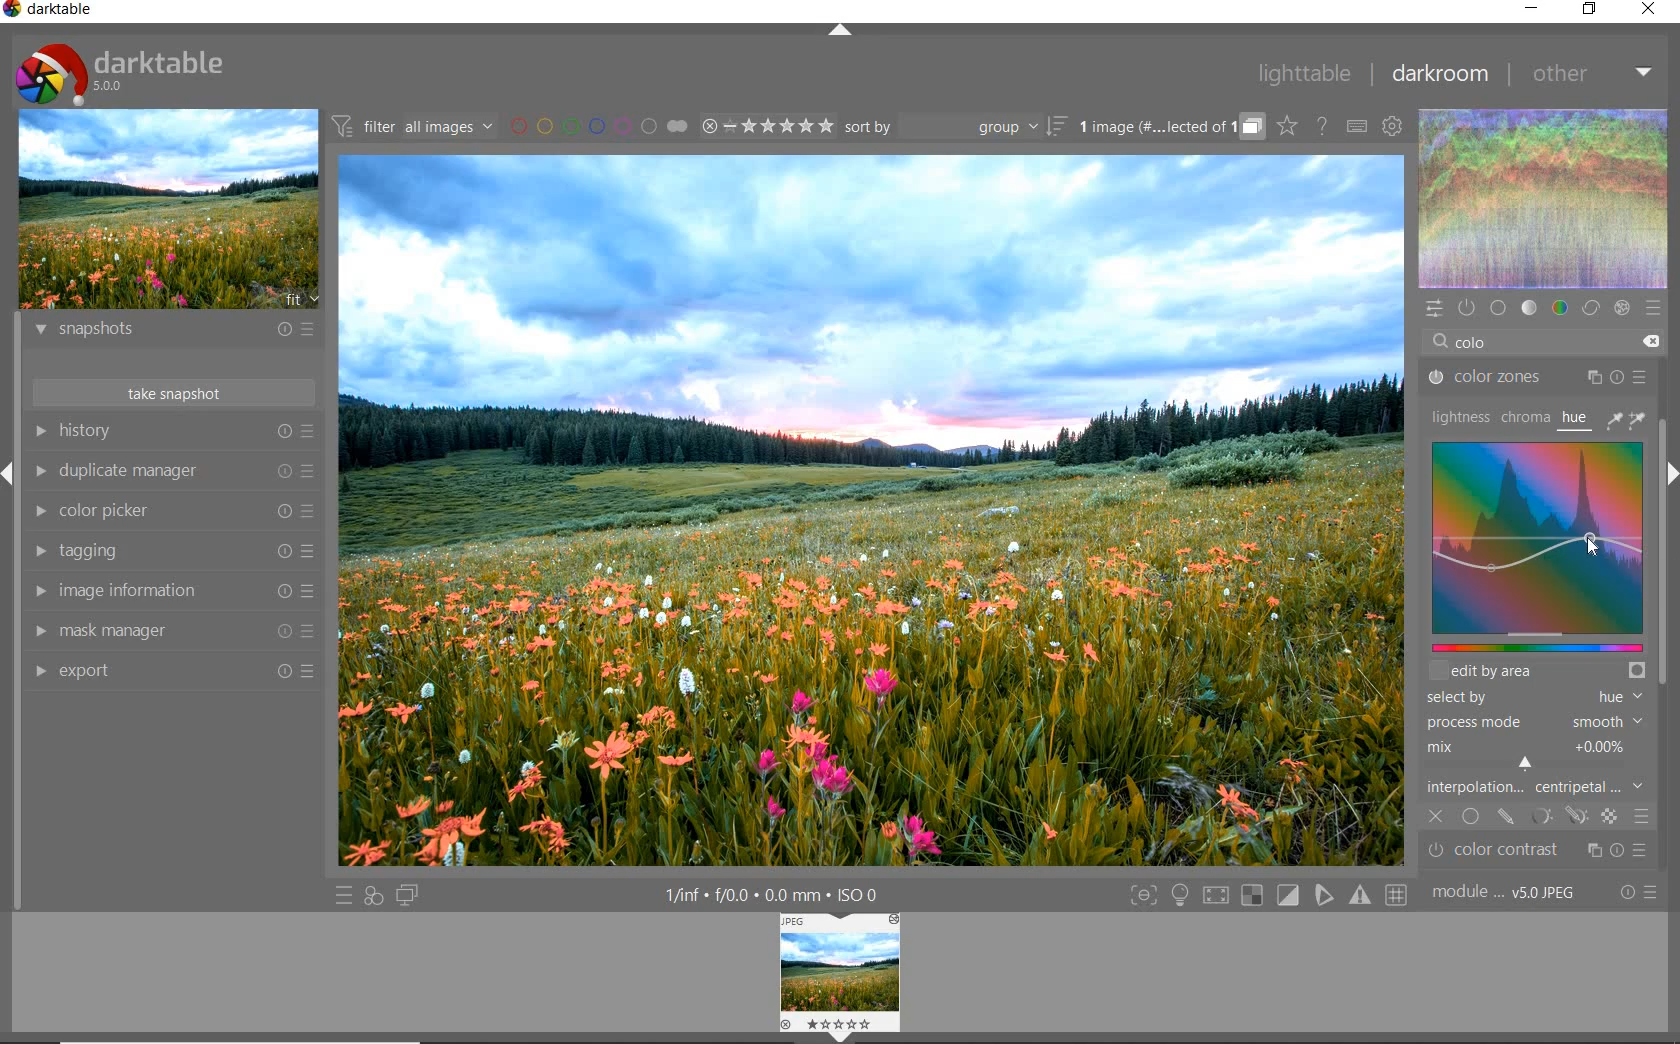  What do you see at coordinates (407, 894) in the screenshot?
I see `display a second darkroom image window` at bounding box center [407, 894].